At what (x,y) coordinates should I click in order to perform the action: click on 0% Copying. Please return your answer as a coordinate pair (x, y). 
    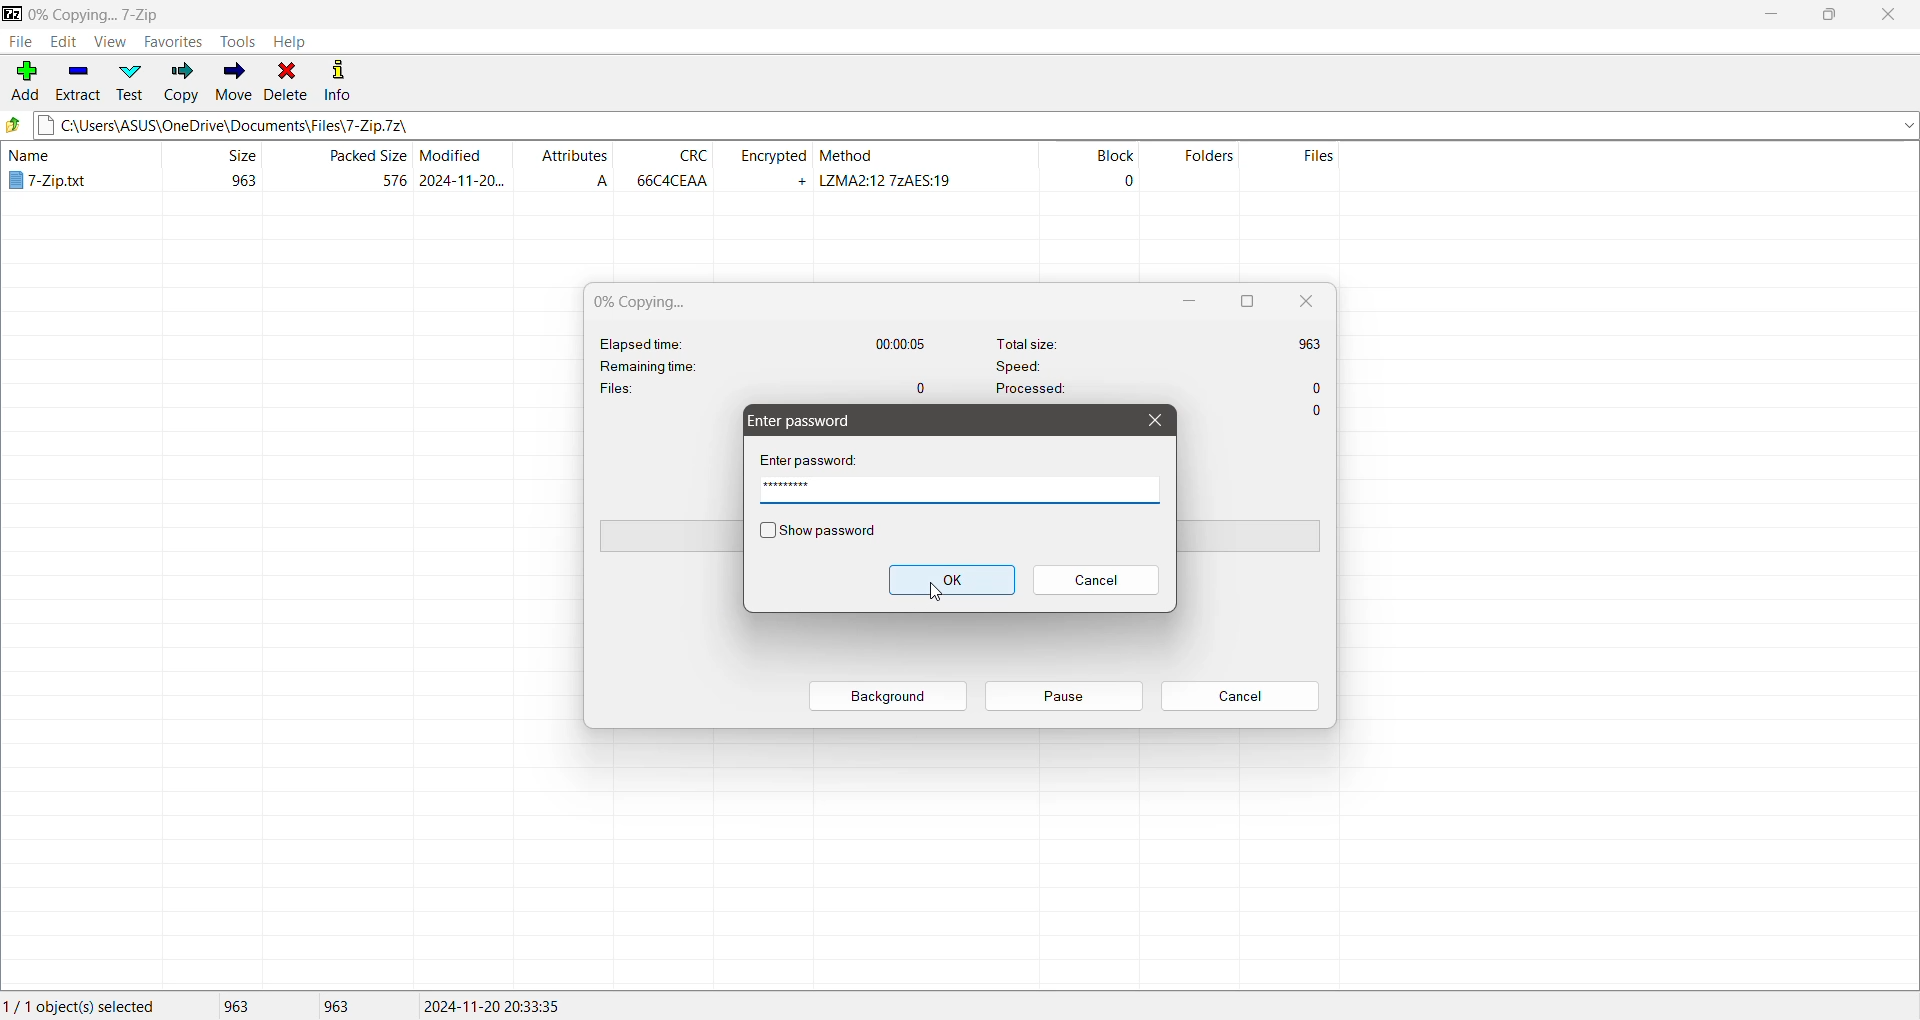
    Looking at the image, I should click on (650, 302).